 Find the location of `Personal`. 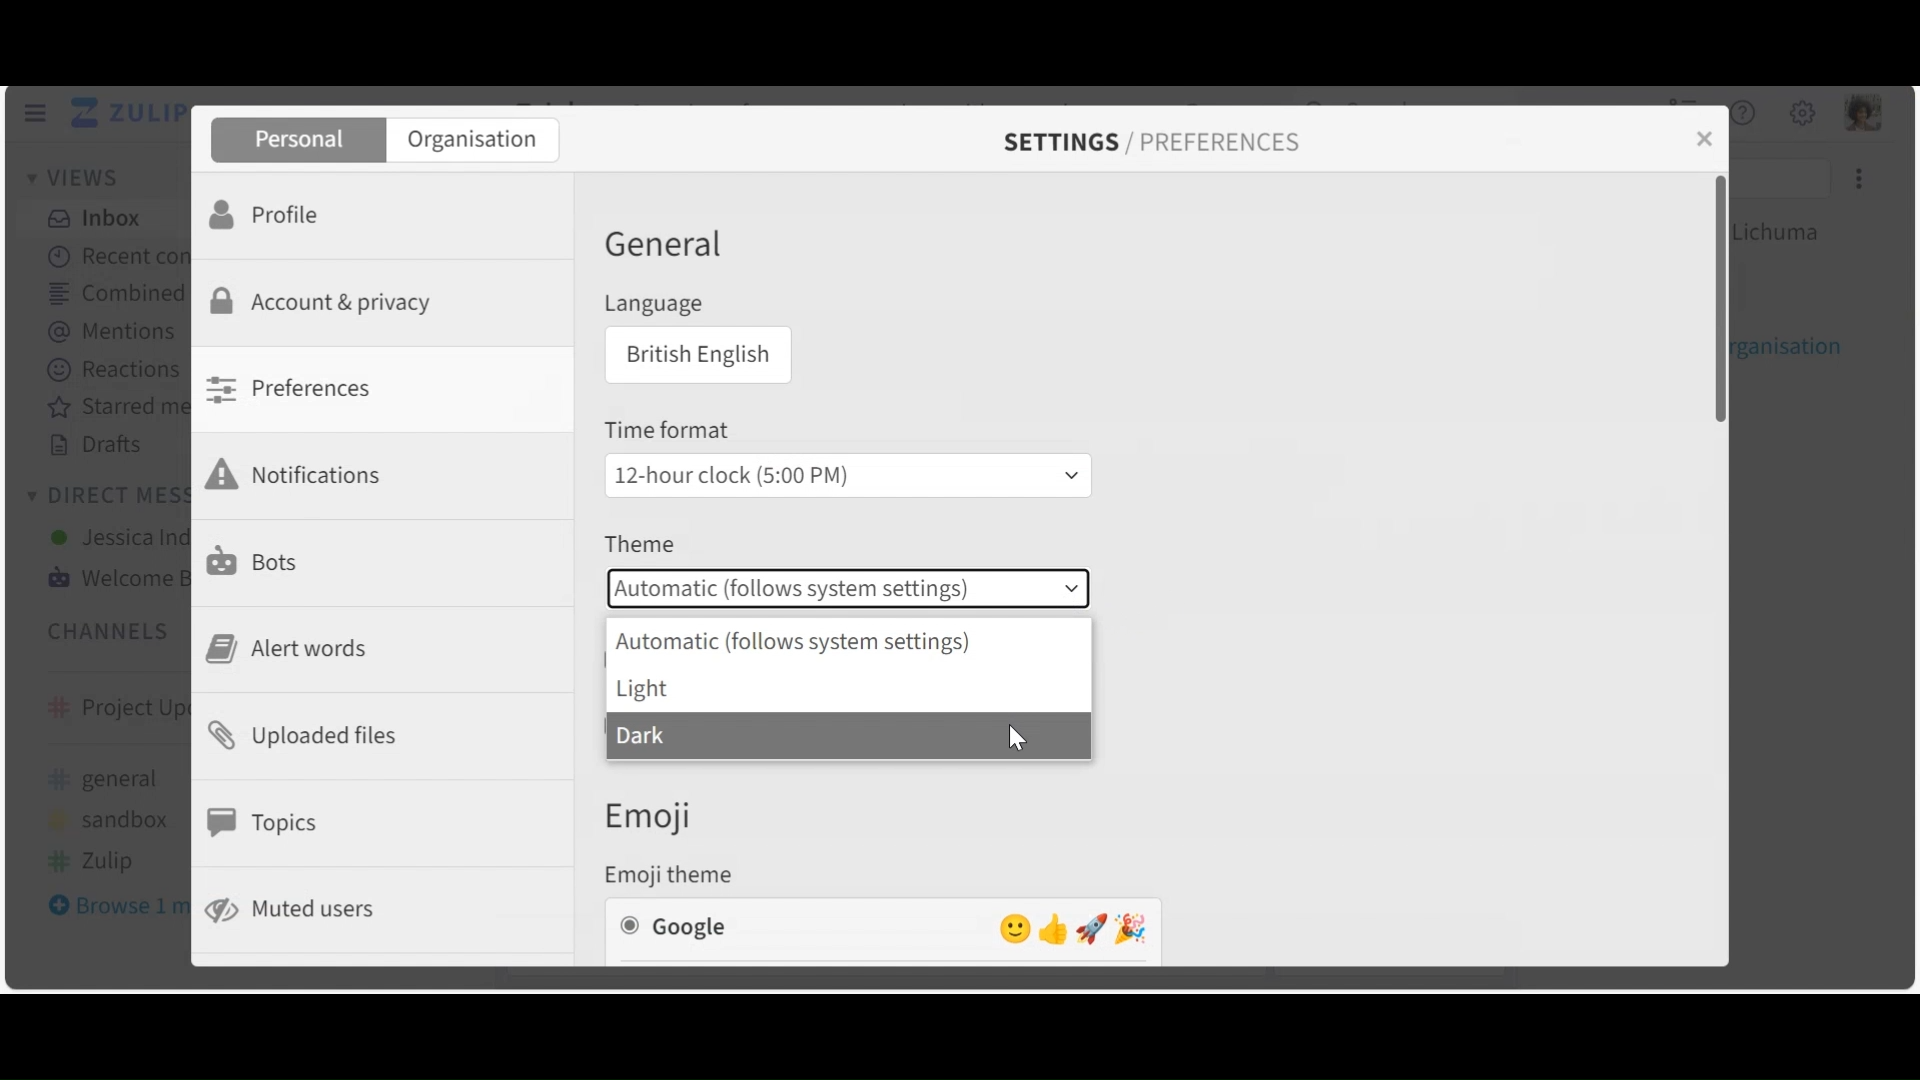

Personal is located at coordinates (298, 141).